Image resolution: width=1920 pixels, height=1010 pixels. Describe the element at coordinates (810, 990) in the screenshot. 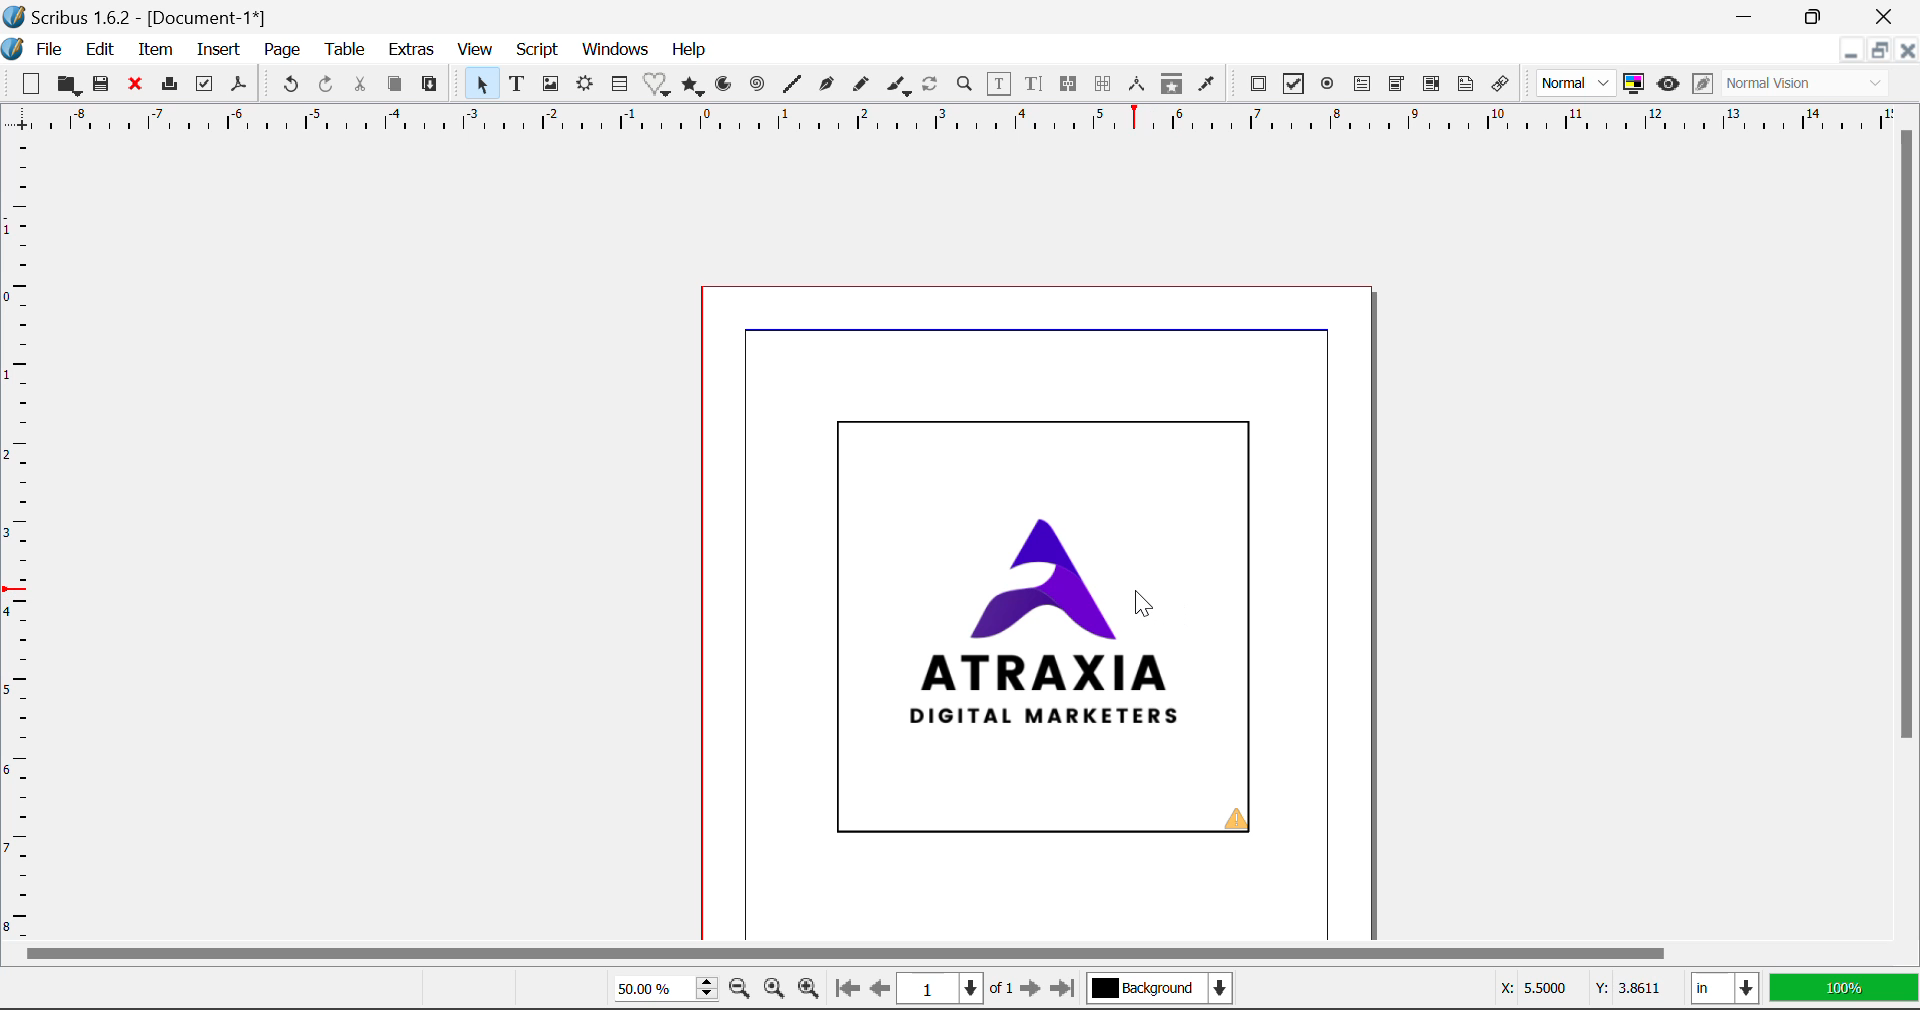

I see `Zoom in` at that location.